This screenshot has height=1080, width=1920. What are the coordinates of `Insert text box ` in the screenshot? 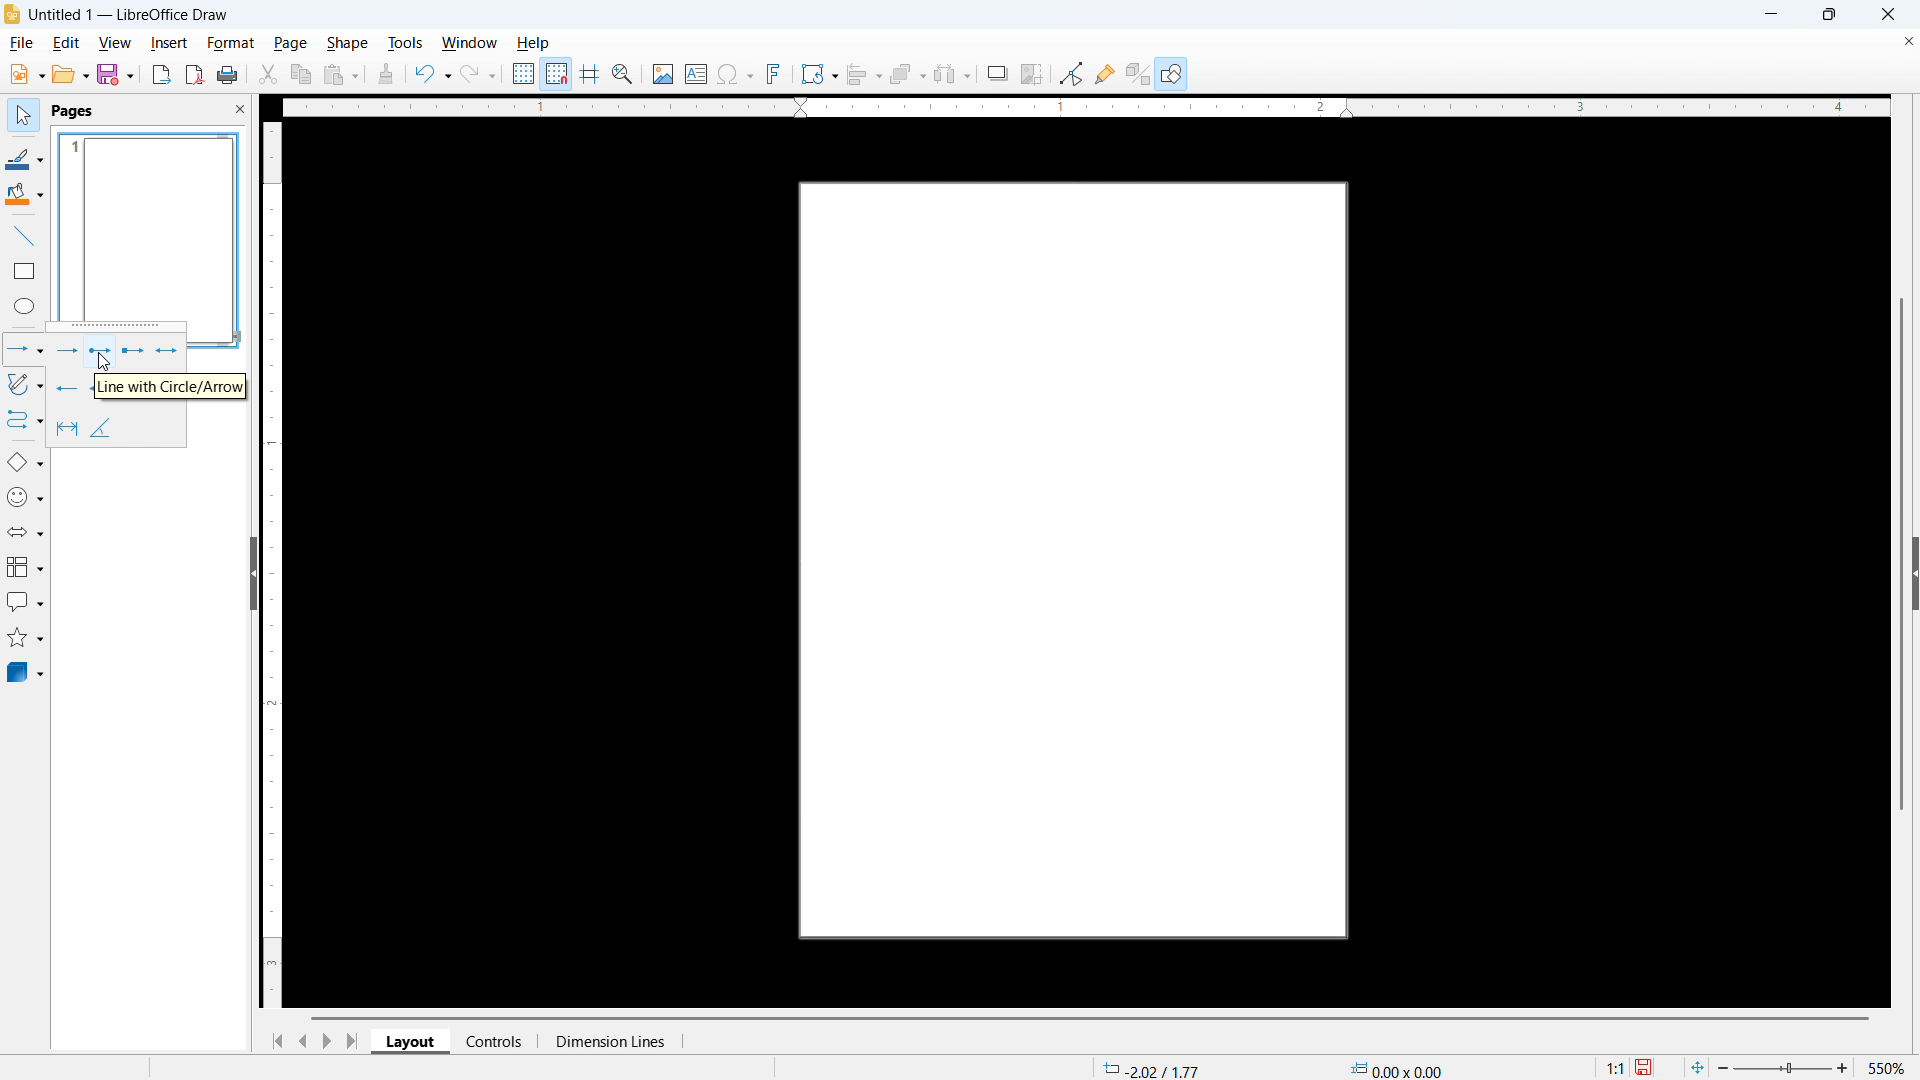 It's located at (697, 73).